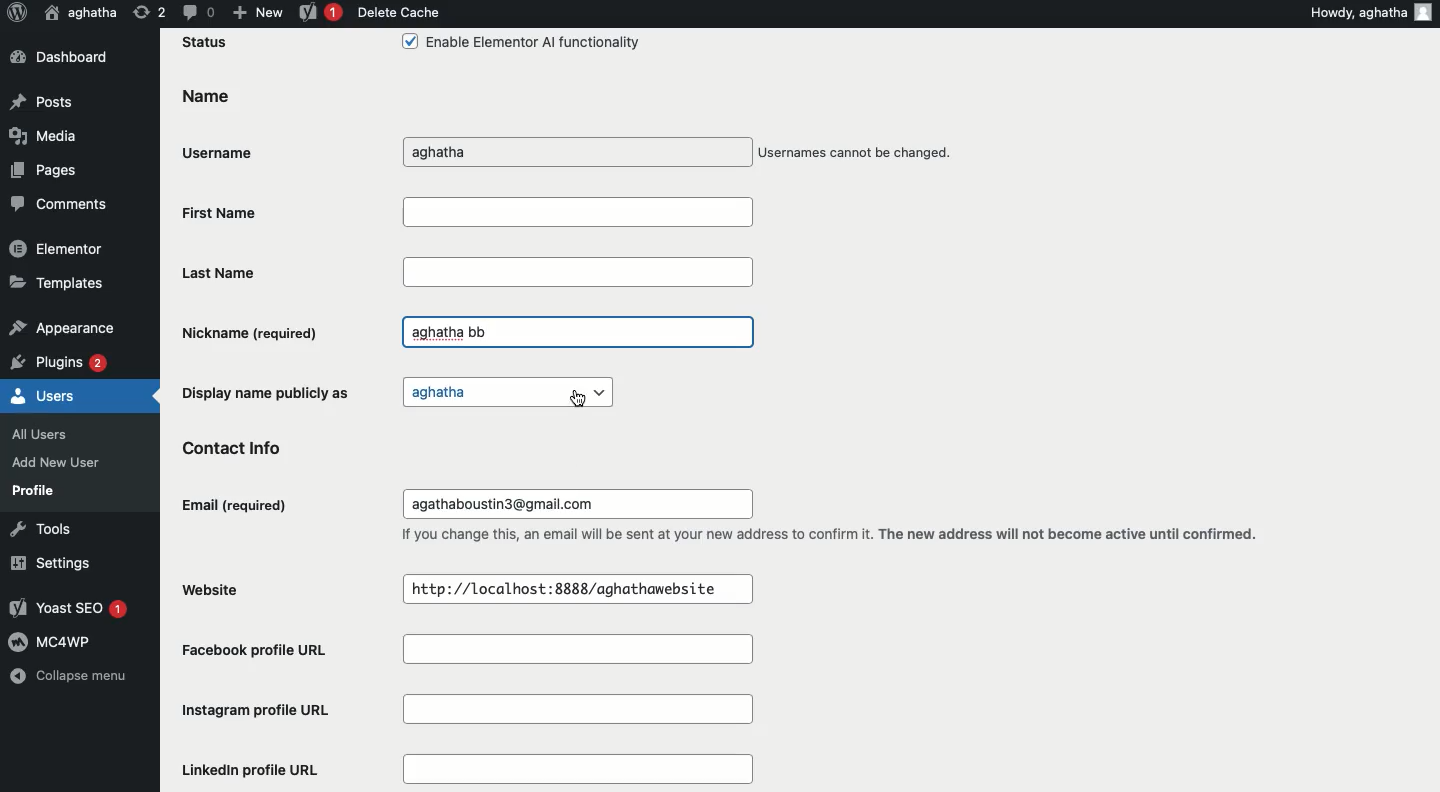 The image size is (1440, 792). What do you see at coordinates (72, 609) in the screenshot?
I see `Yoast SEO 1` at bounding box center [72, 609].